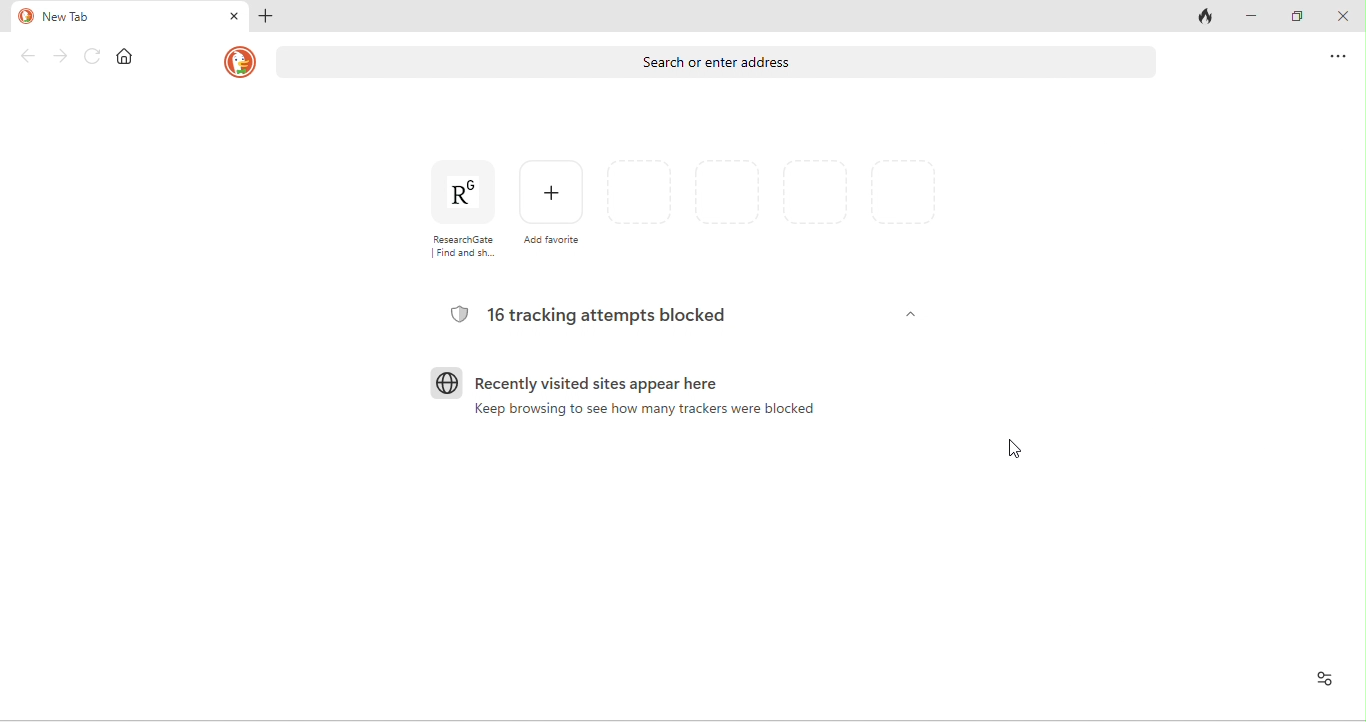 The image size is (1366, 722). Describe the element at coordinates (233, 15) in the screenshot. I see `close tab` at that location.